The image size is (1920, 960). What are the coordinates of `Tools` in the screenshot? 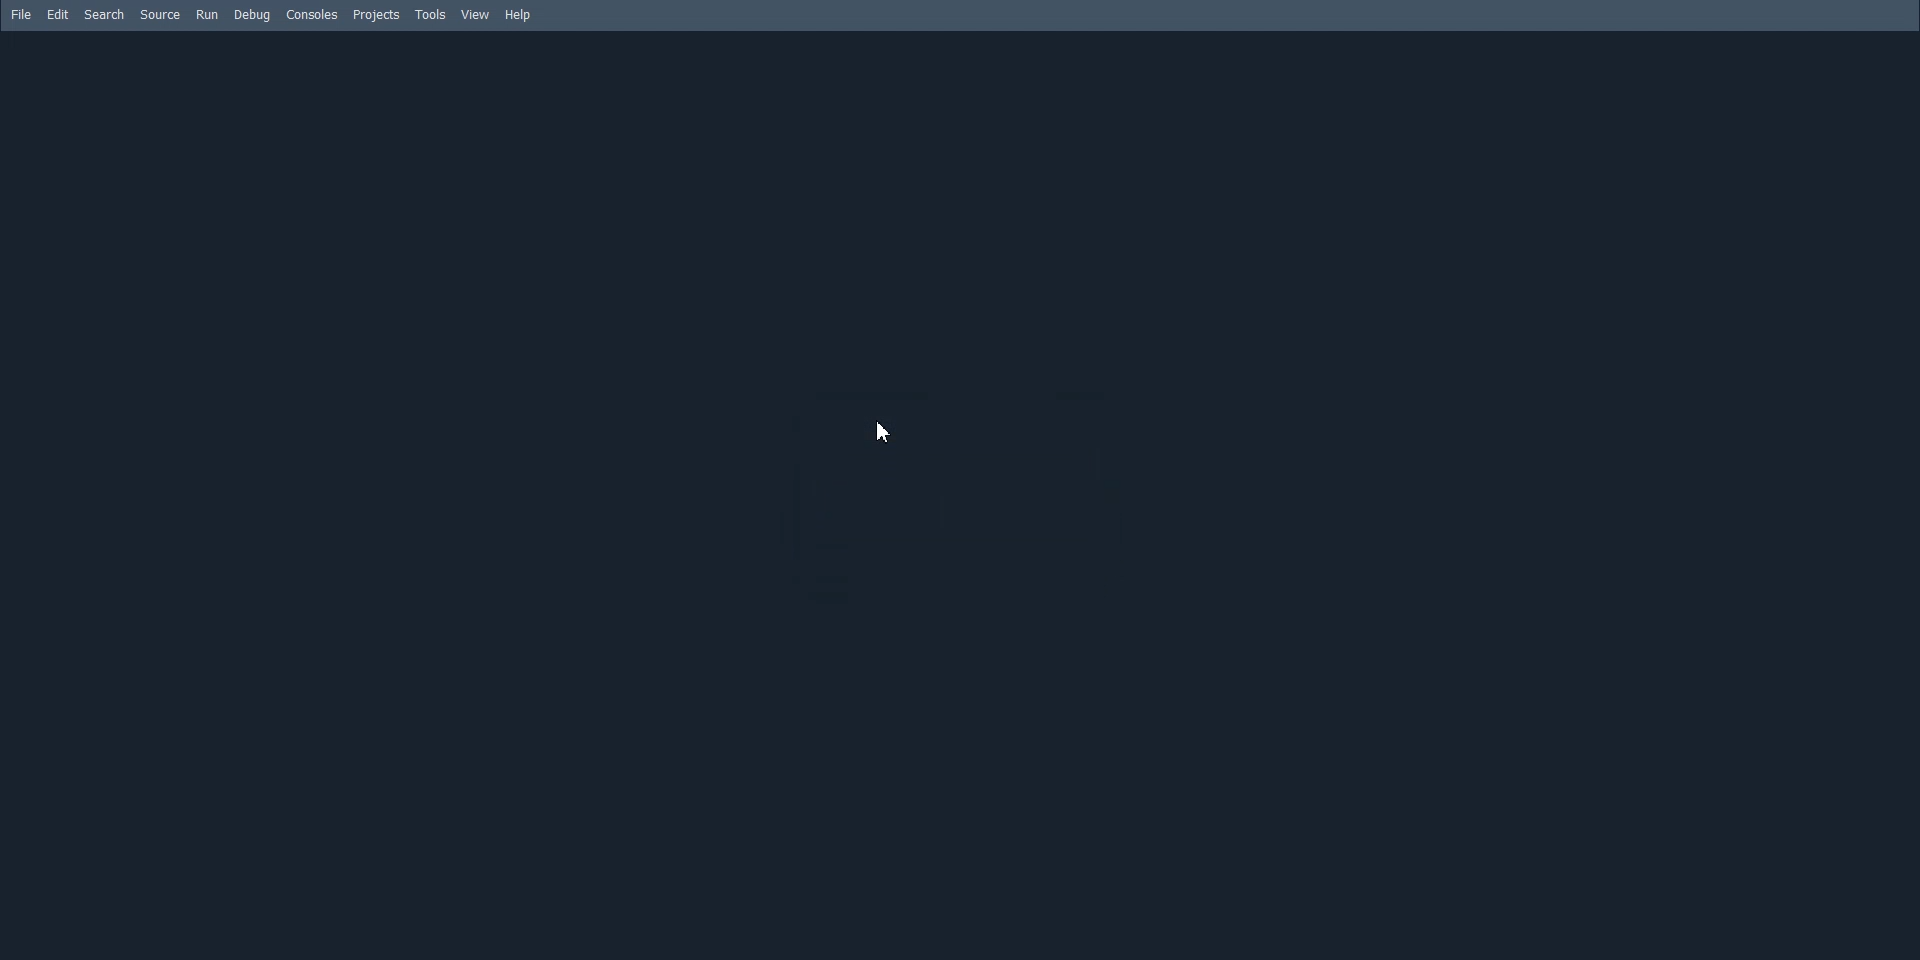 It's located at (432, 15).